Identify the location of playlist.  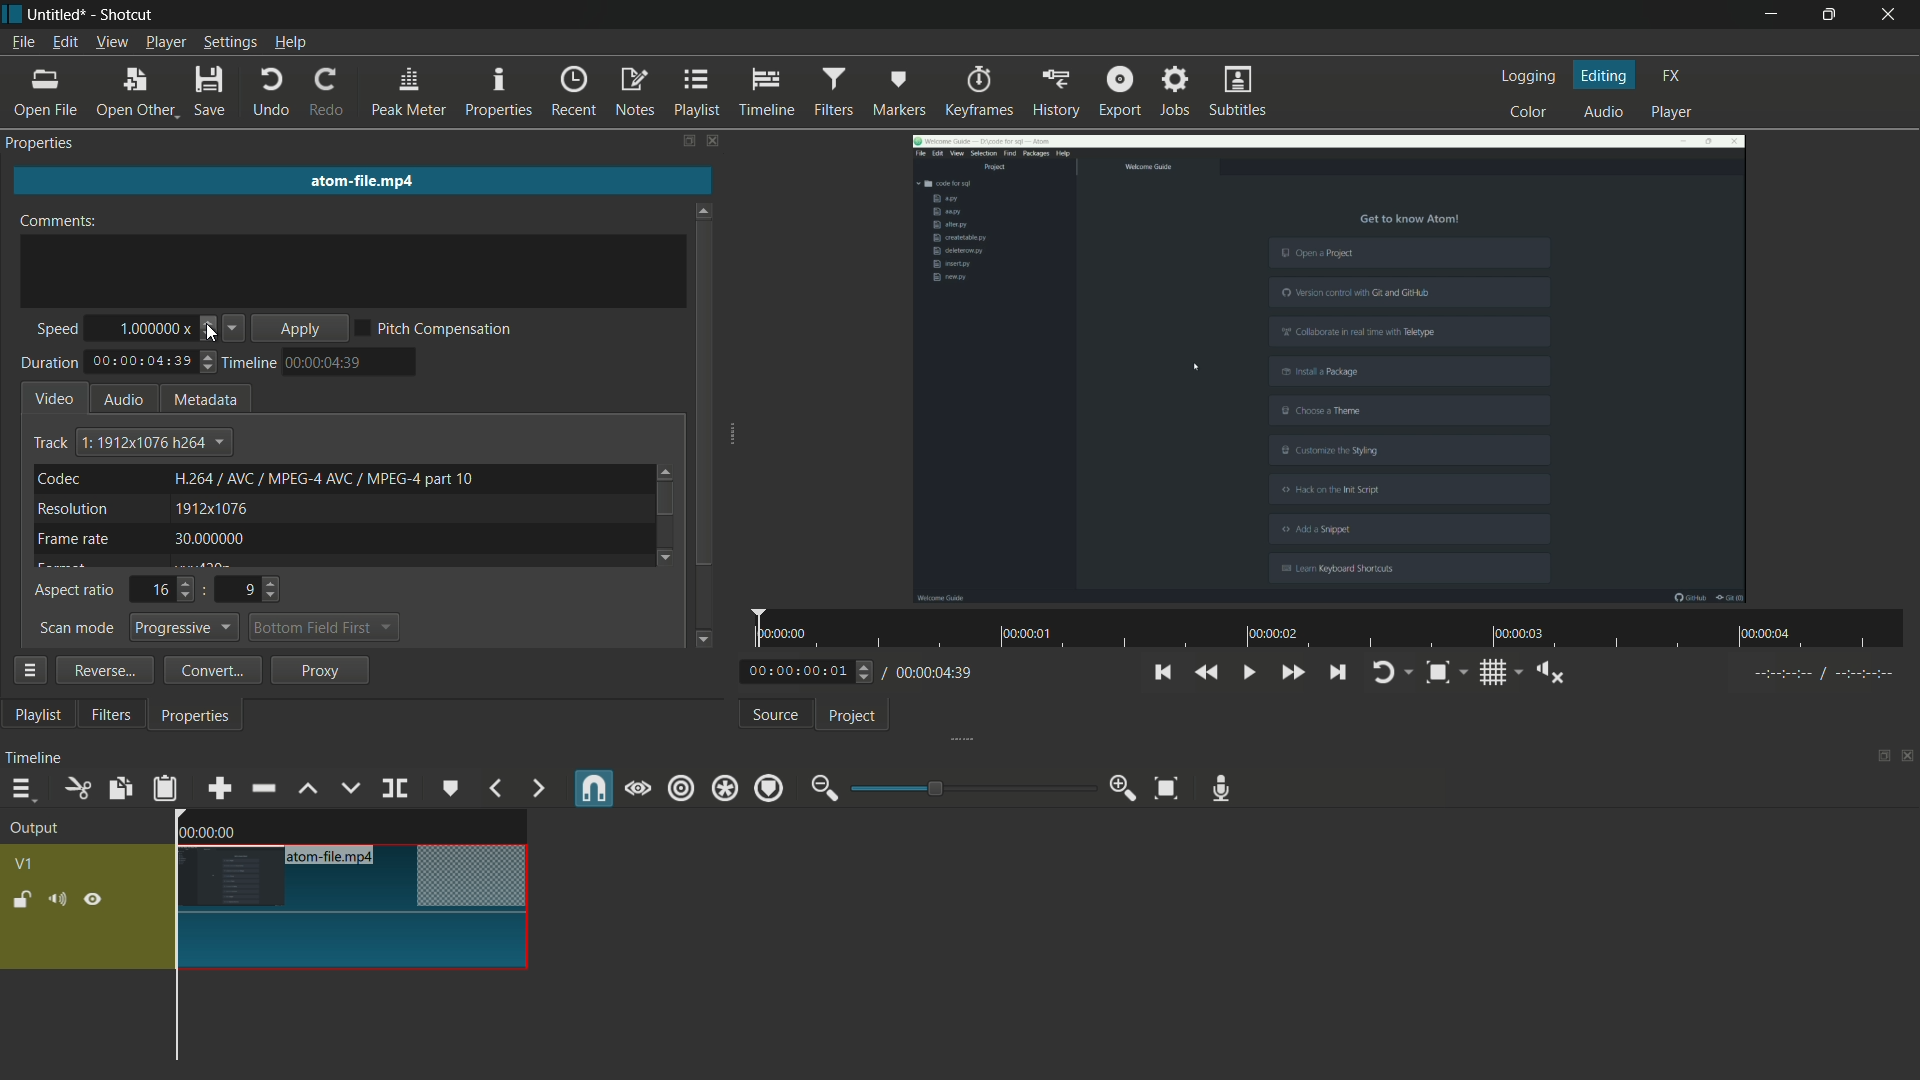
(38, 715).